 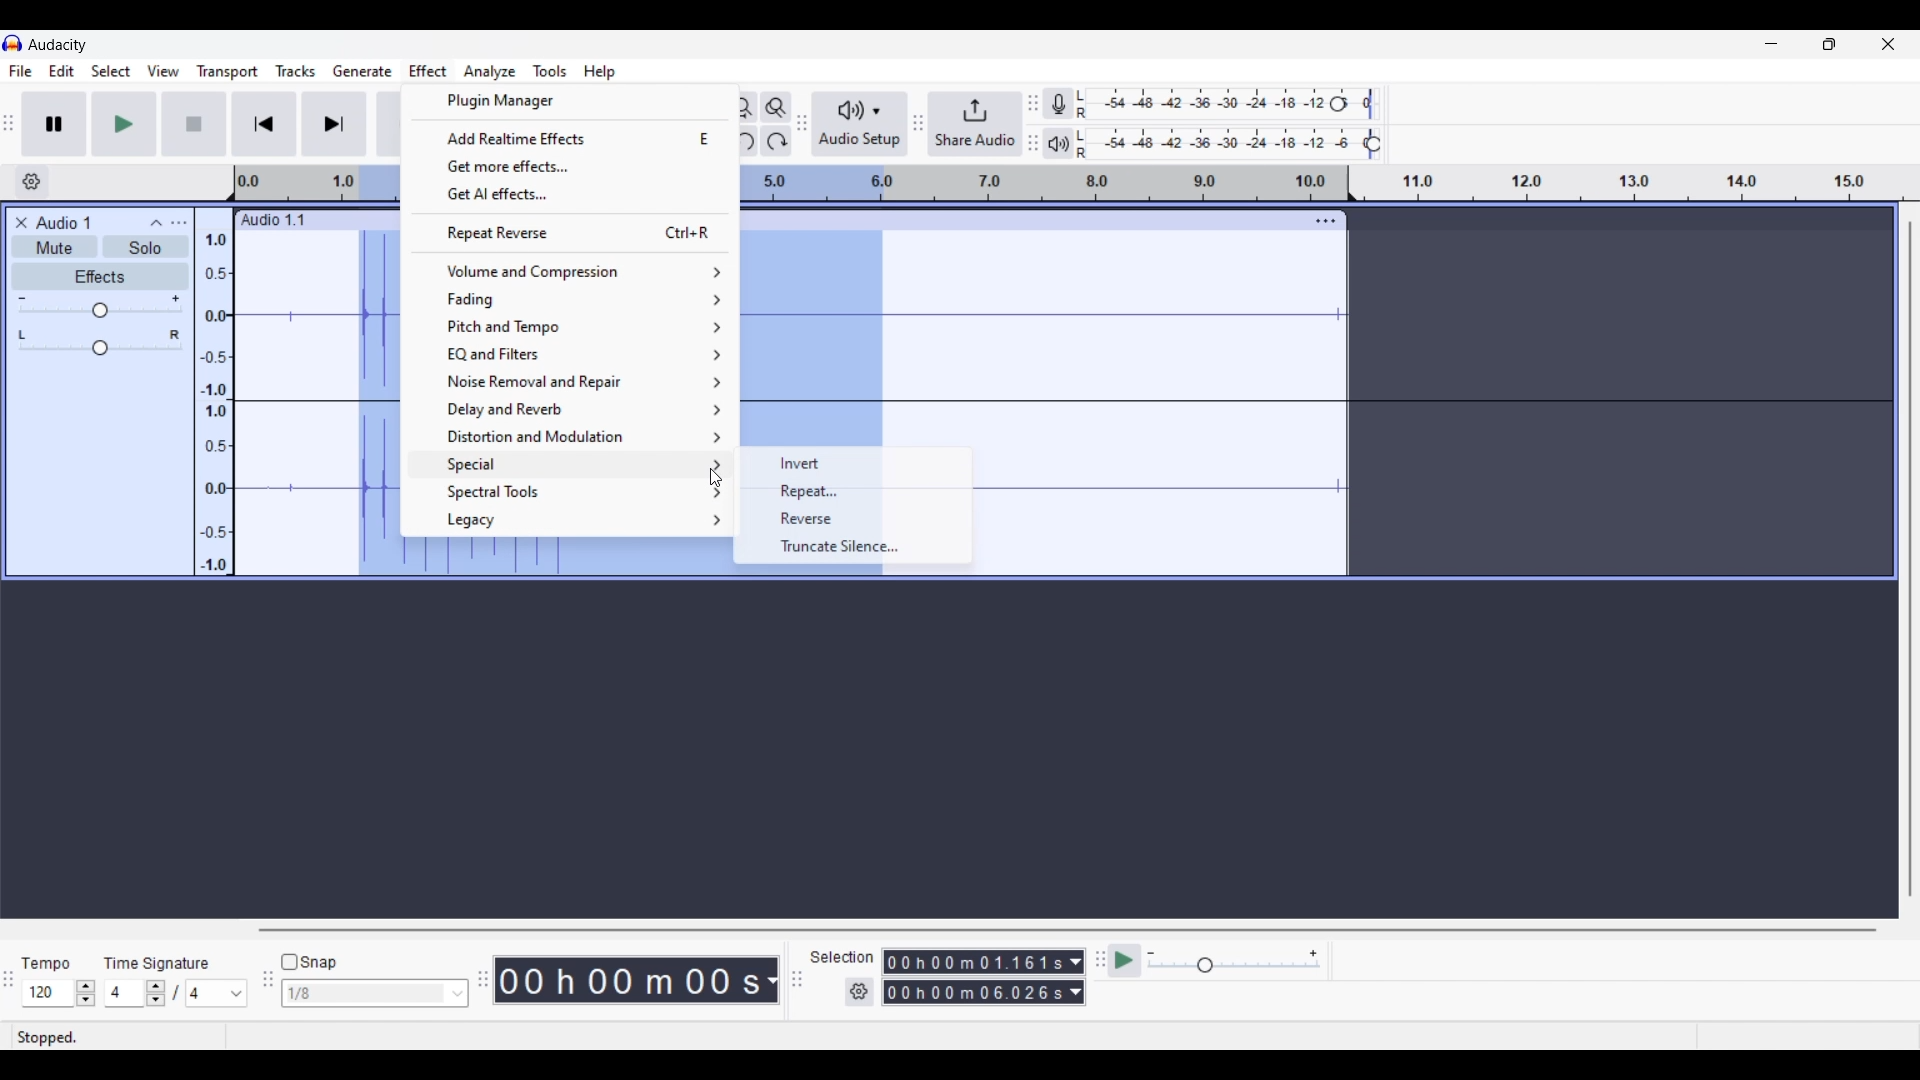 What do you see at coordinates (175, 335) in the screenshot?
I see `Pan to right` at bounding box center [175, 335].